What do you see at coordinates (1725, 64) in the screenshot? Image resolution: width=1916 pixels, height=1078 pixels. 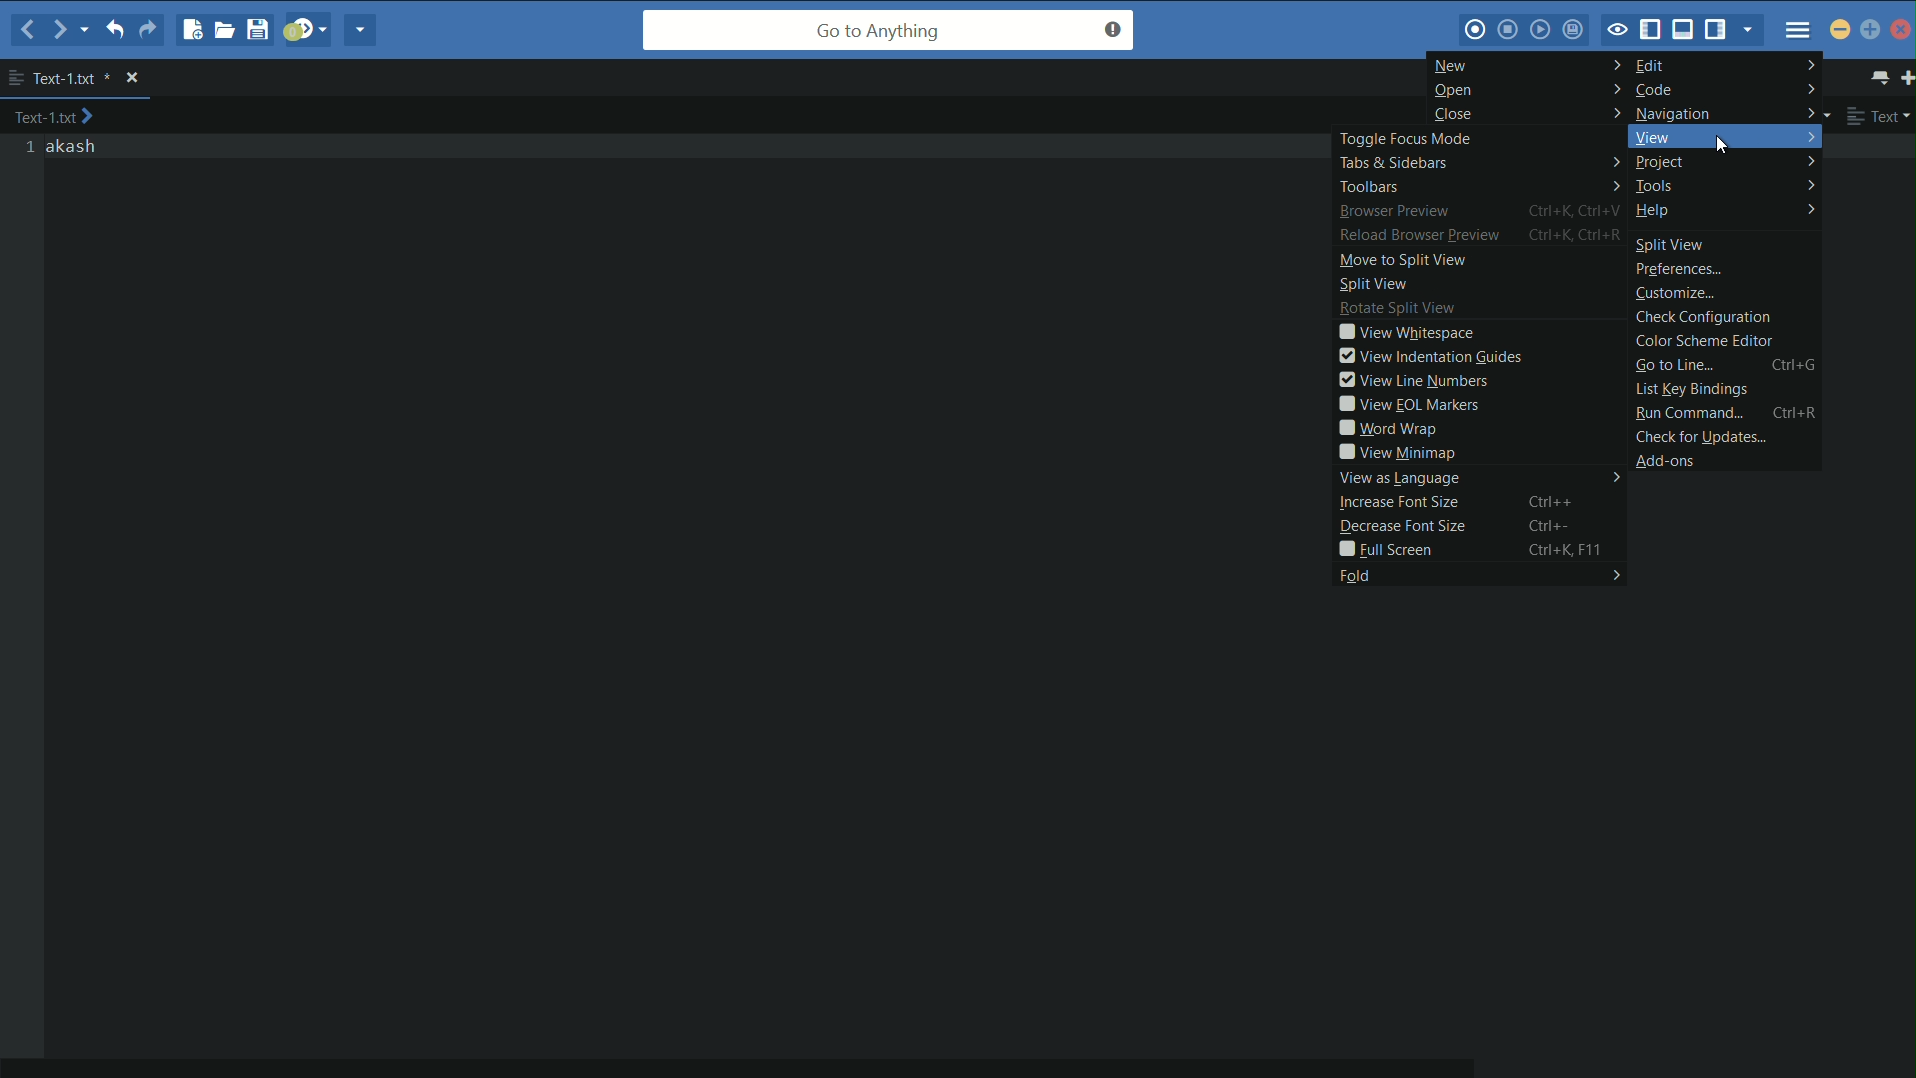 I see `edit` at bounding box center [1725, 64].